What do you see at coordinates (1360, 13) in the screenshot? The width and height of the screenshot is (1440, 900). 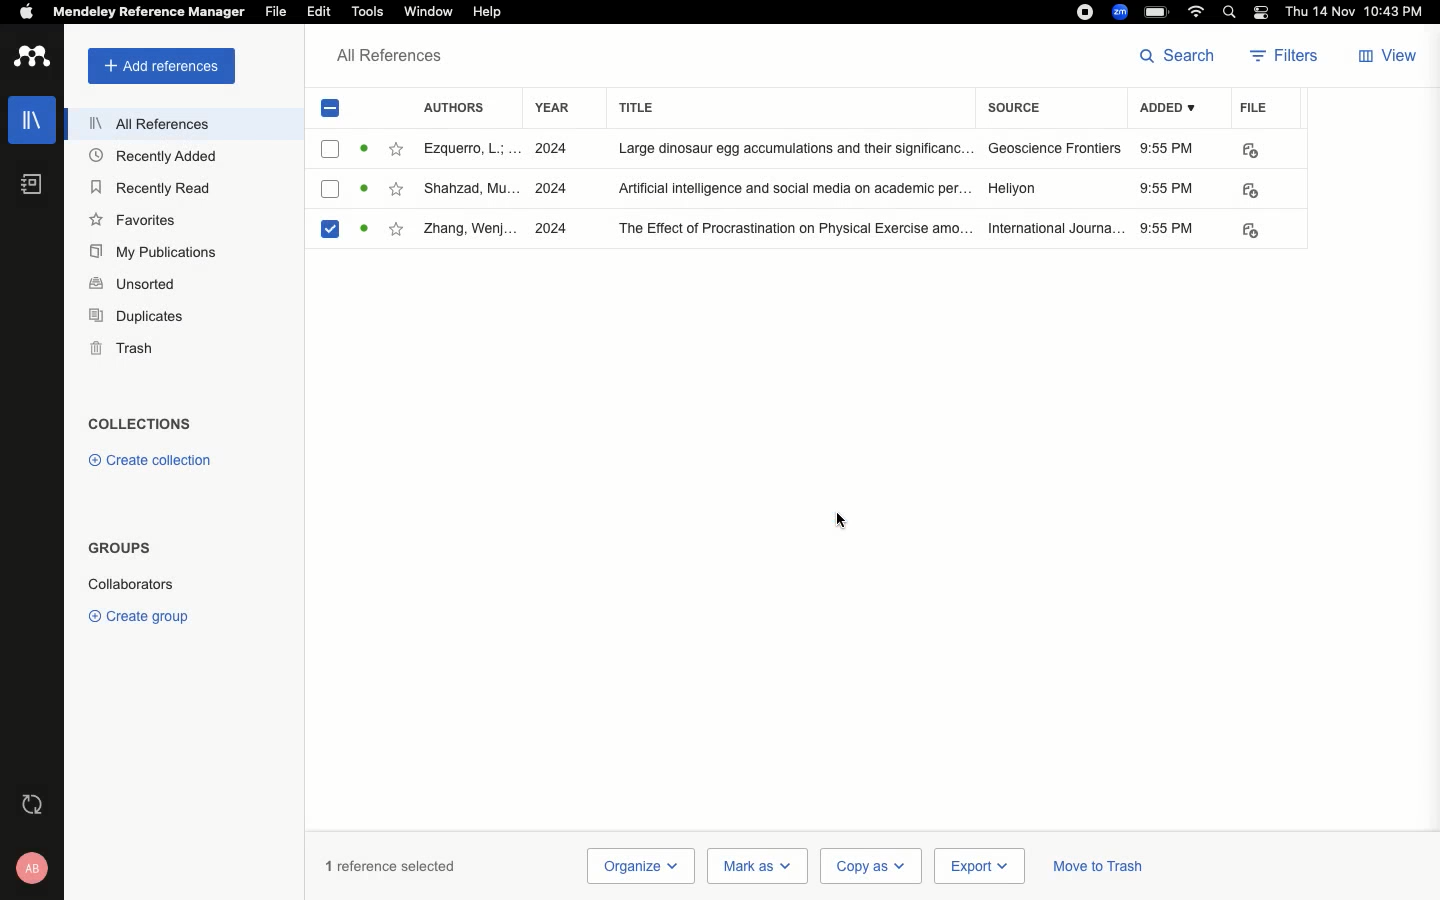 I see `Date/time` at bounding box center [1360, 13].